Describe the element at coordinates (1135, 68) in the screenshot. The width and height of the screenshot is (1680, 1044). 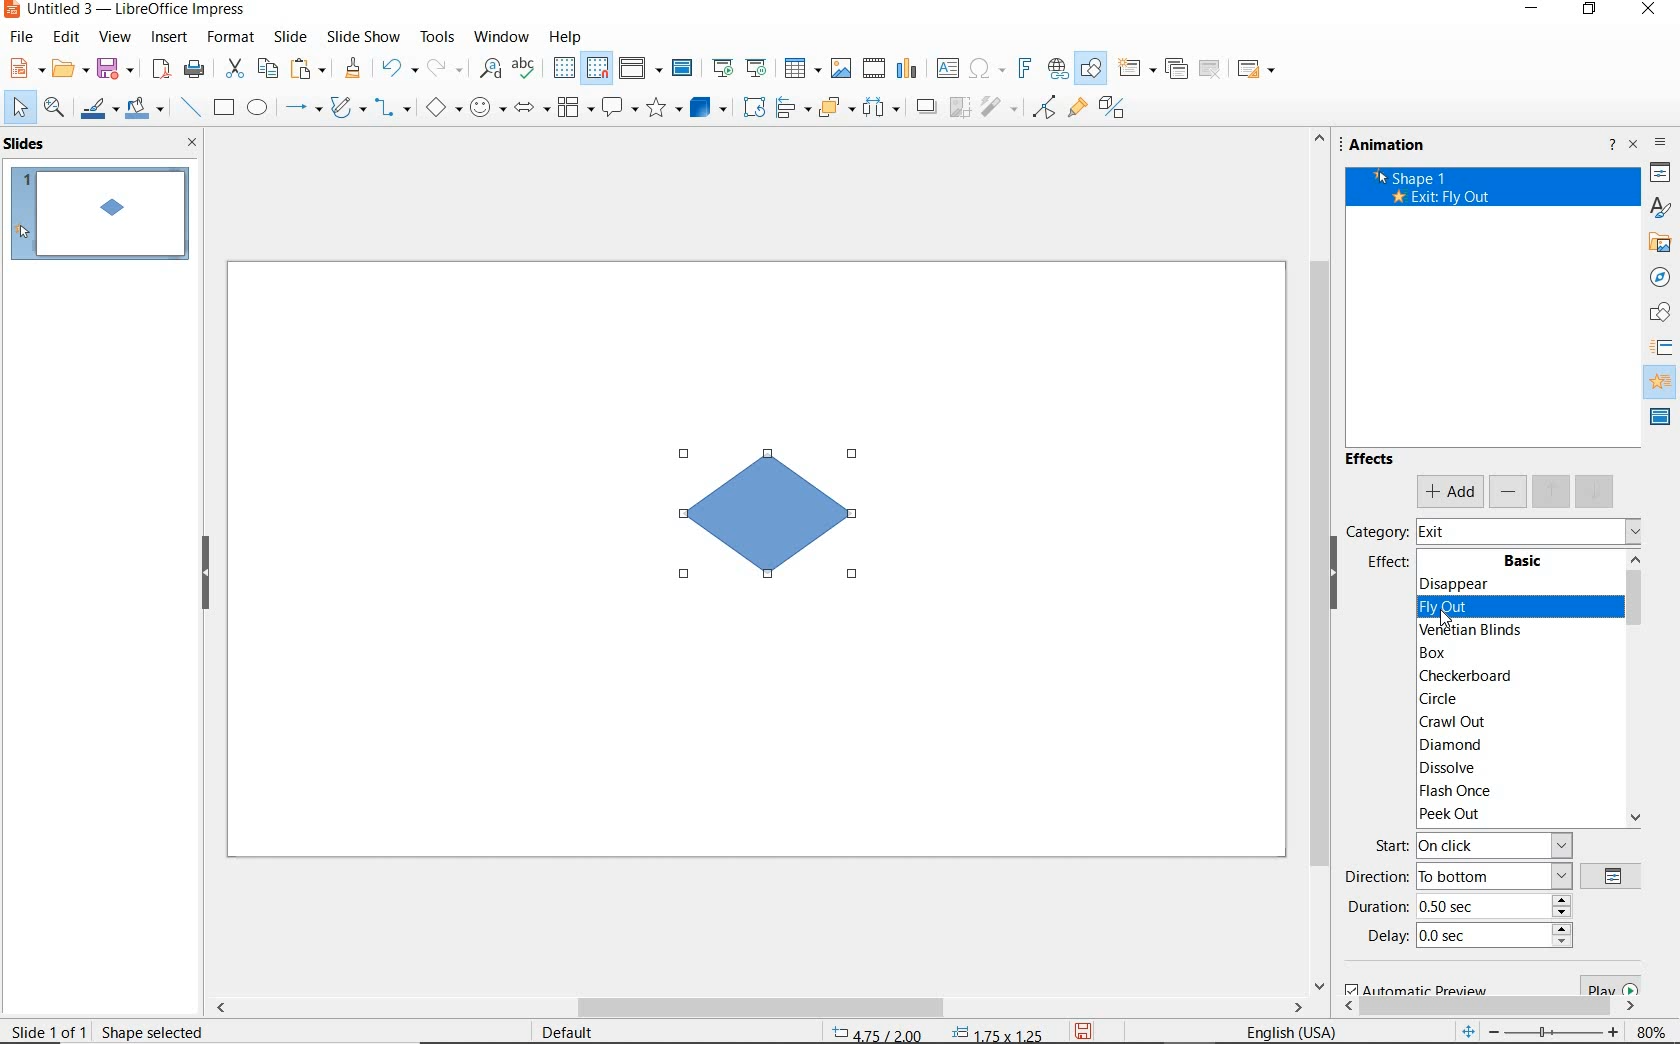
I see `new slide` at that location.